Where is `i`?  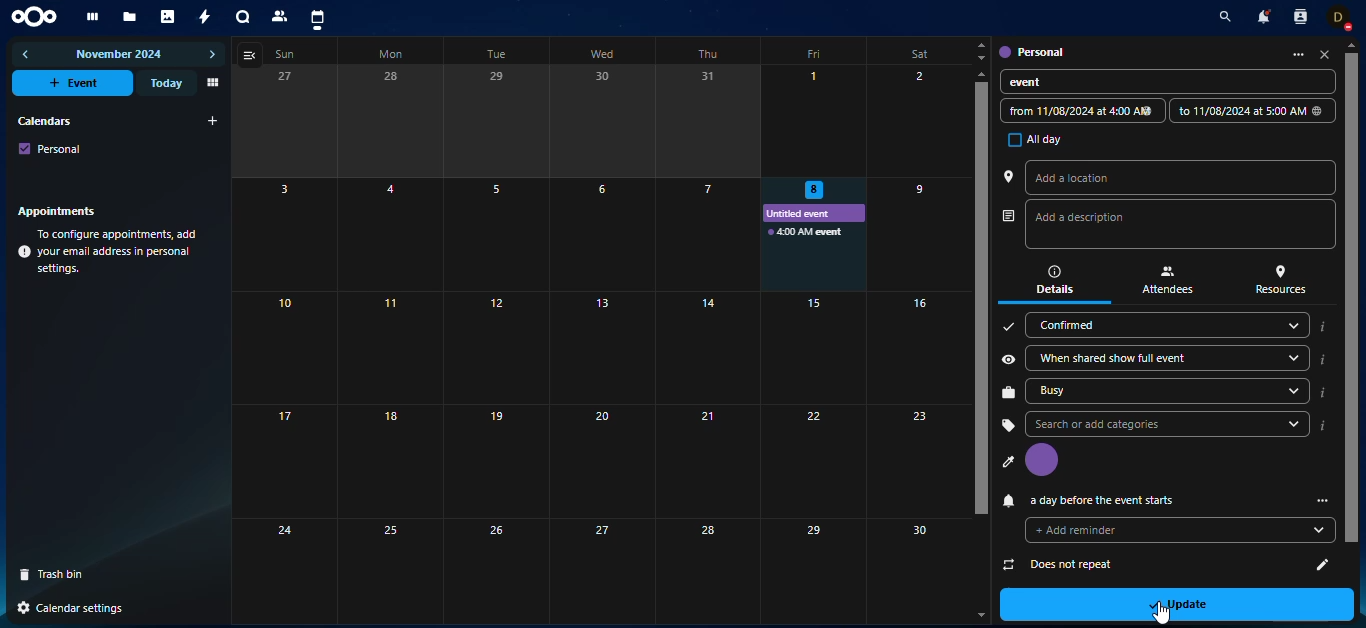 i is located at coordinates (1322, 393).